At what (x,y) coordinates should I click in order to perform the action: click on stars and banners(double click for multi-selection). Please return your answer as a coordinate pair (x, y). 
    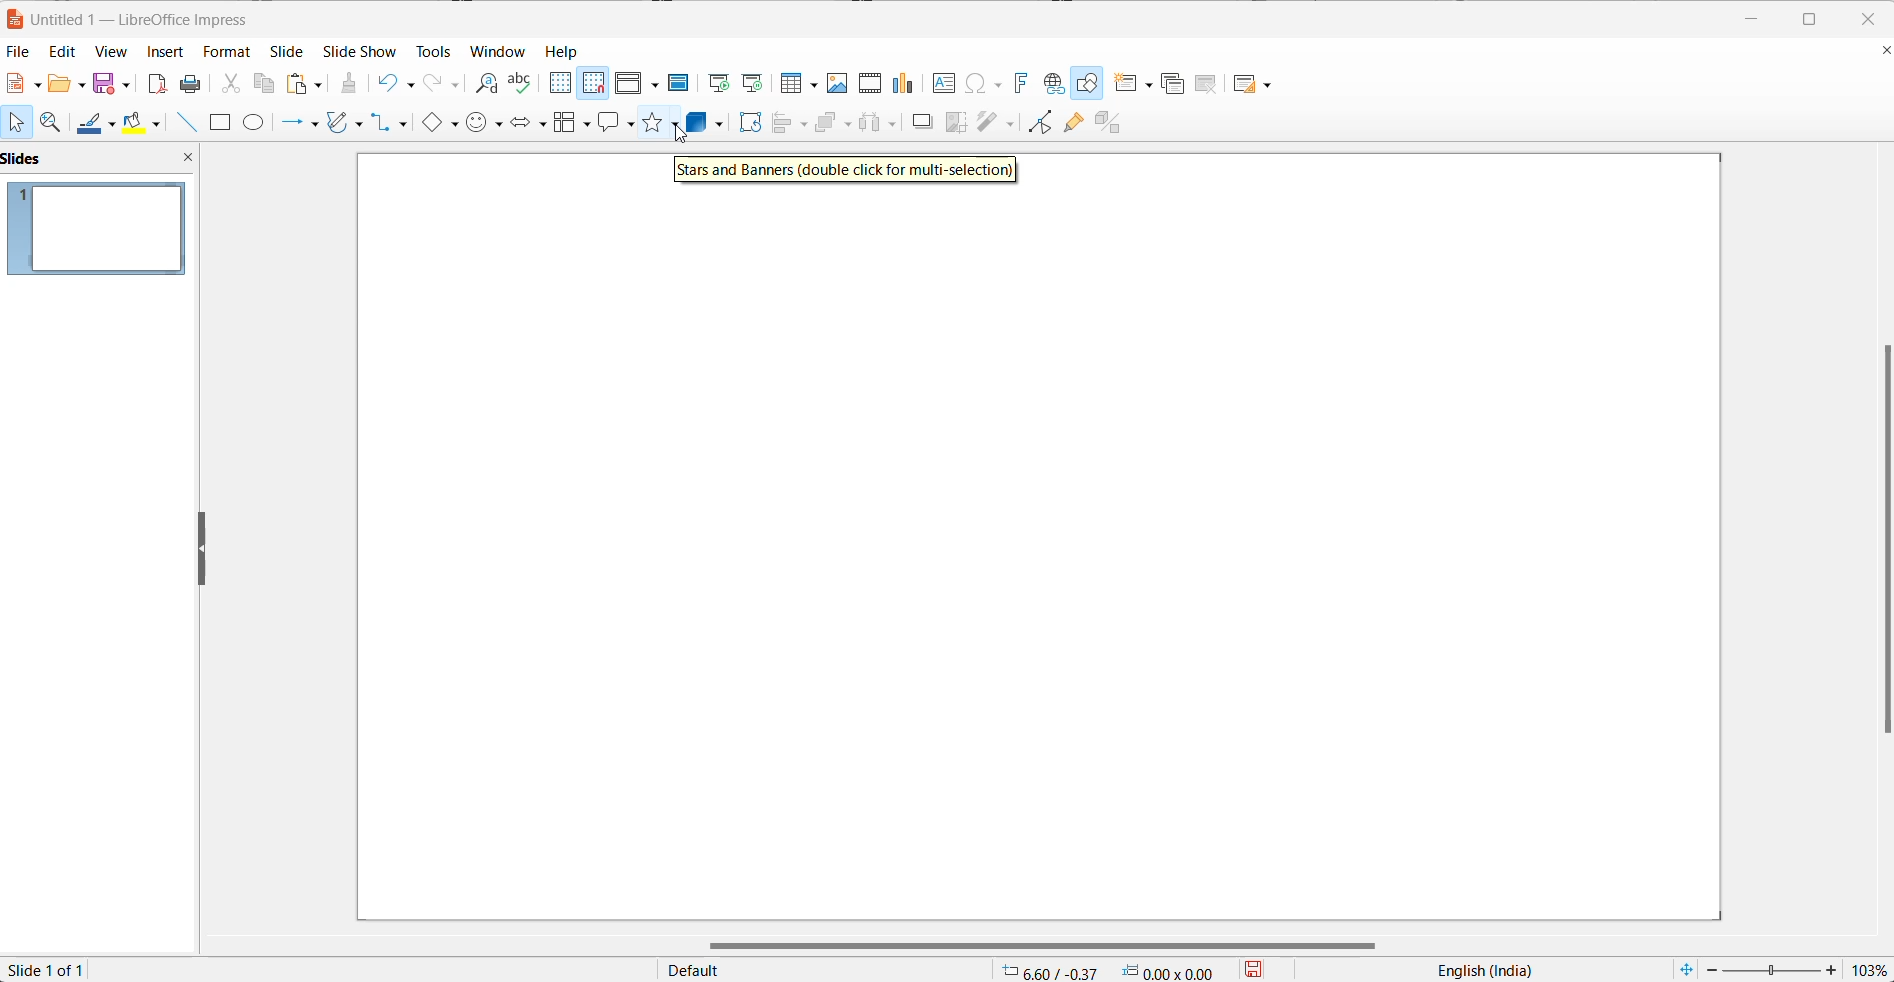
    Looking at the image, I should click on (847, 171).